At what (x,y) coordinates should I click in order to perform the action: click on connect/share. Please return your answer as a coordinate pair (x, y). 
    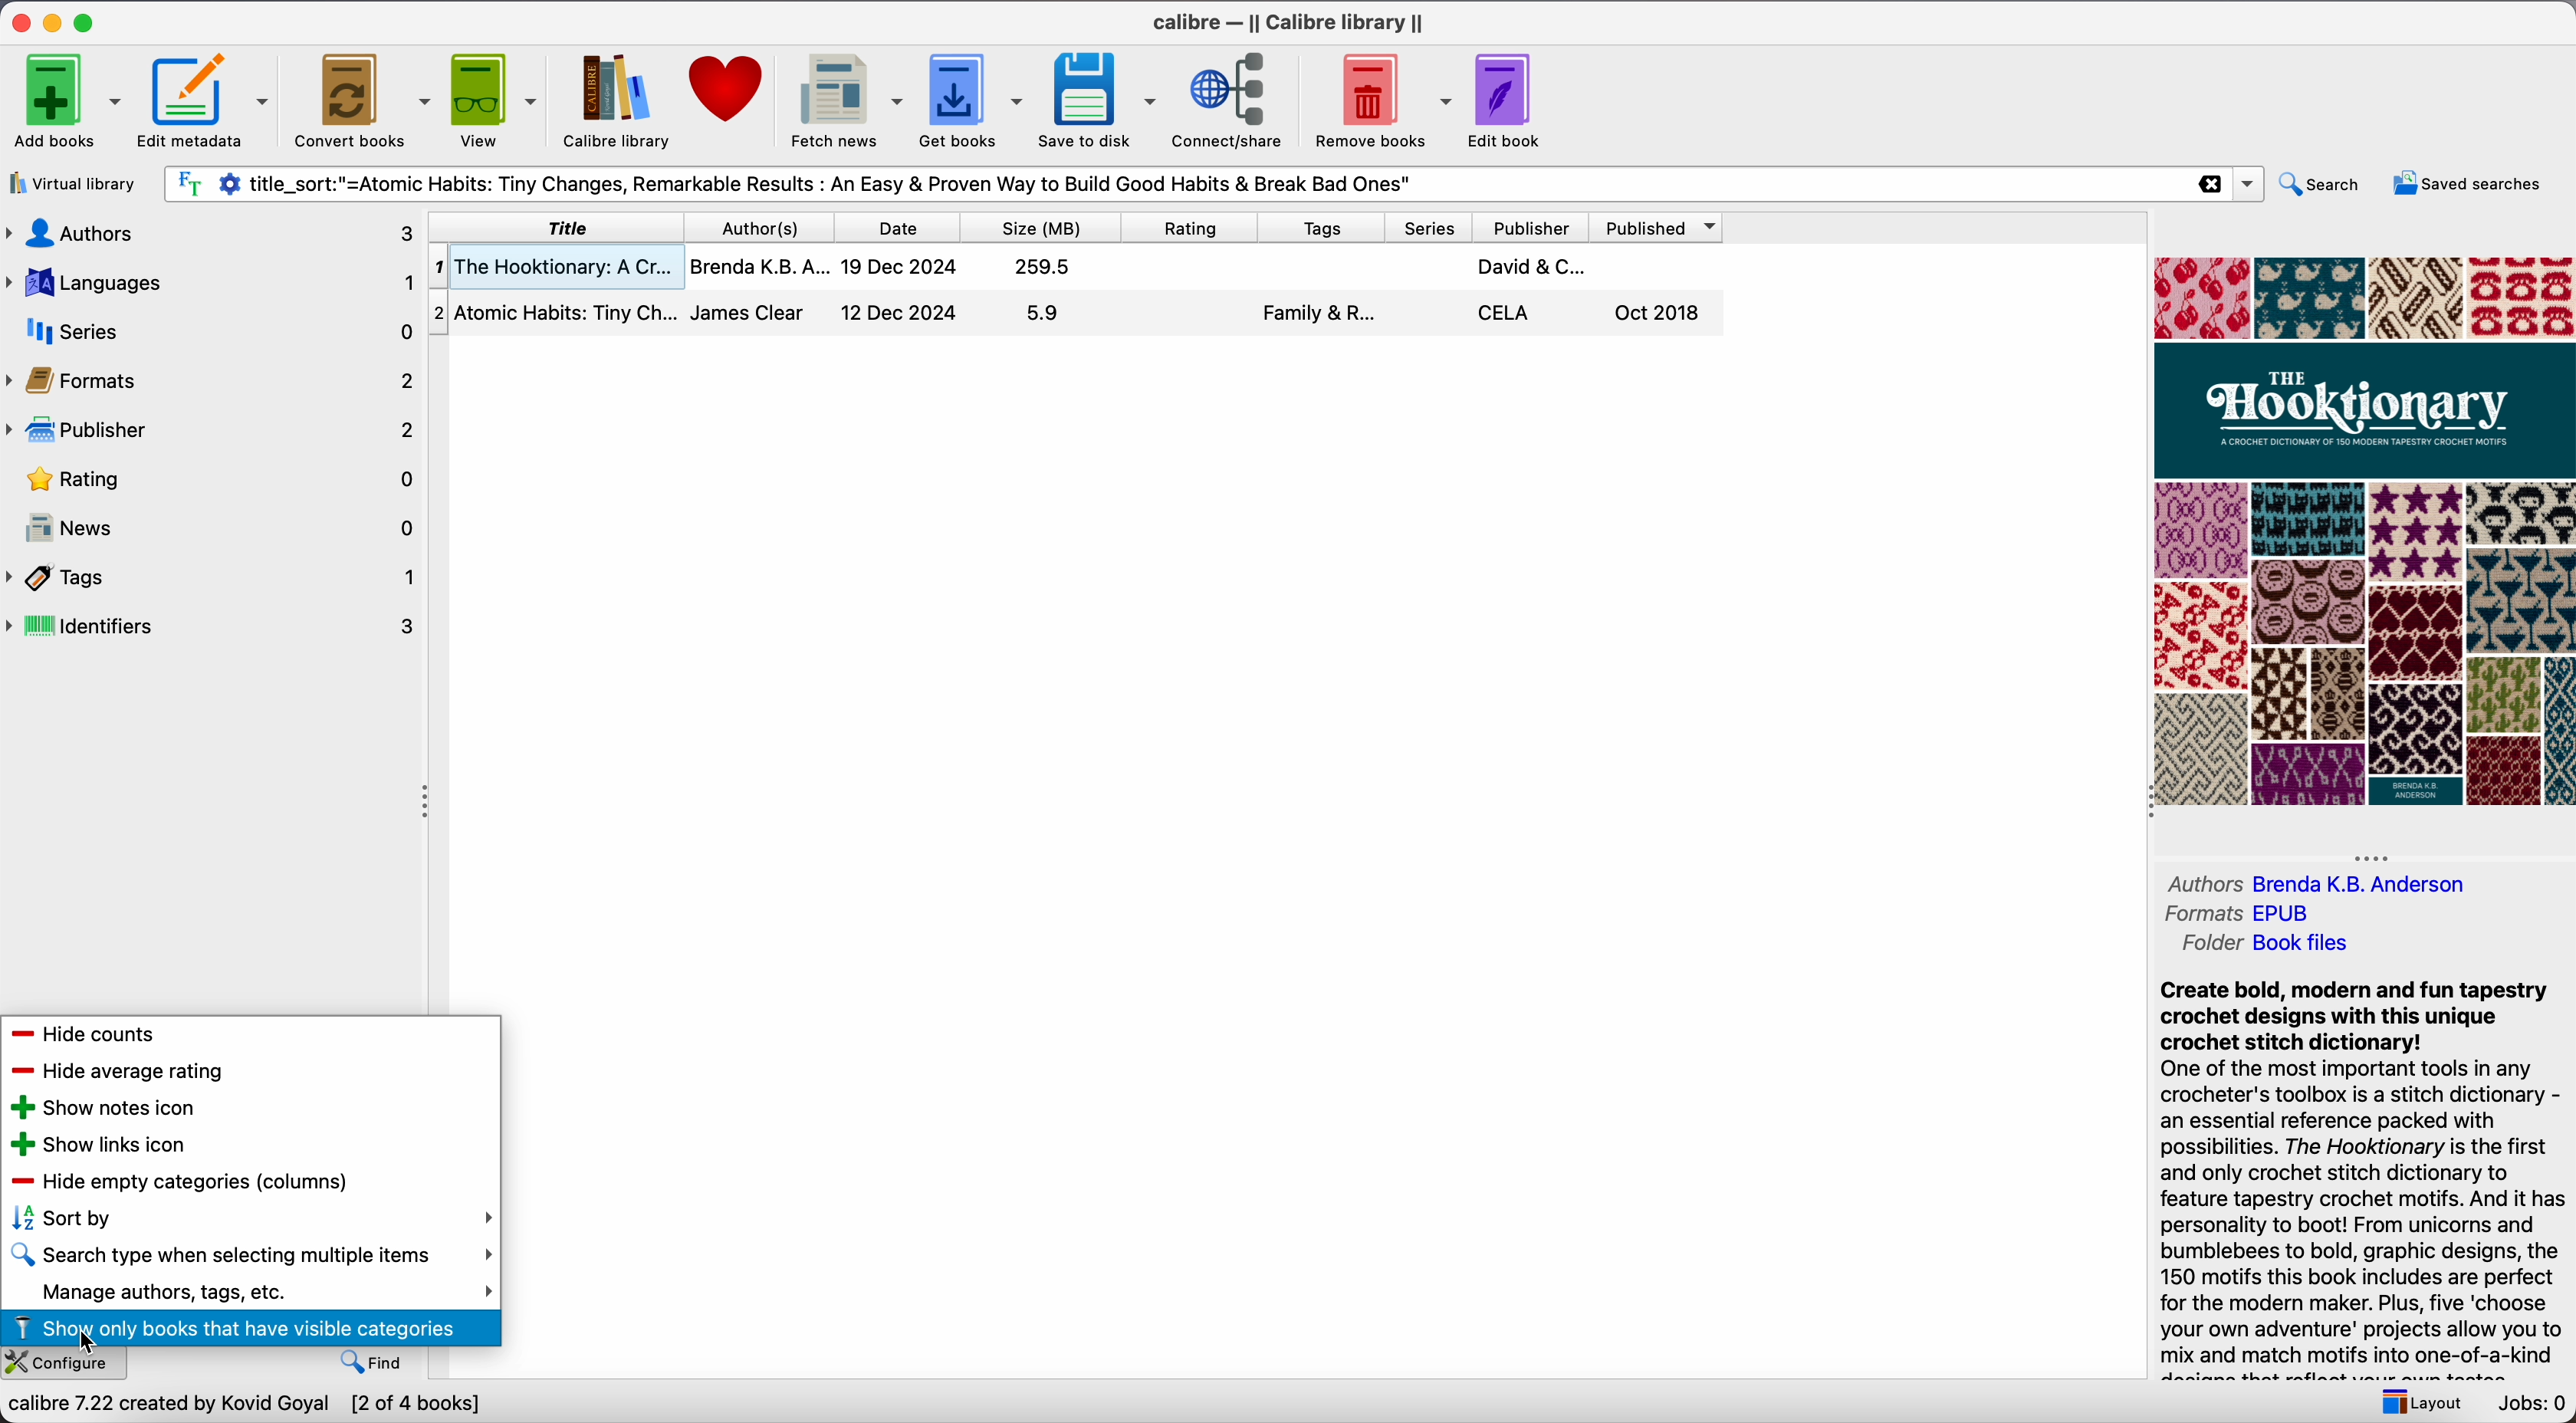
    Looking at the image, I should click on (1235, 99).